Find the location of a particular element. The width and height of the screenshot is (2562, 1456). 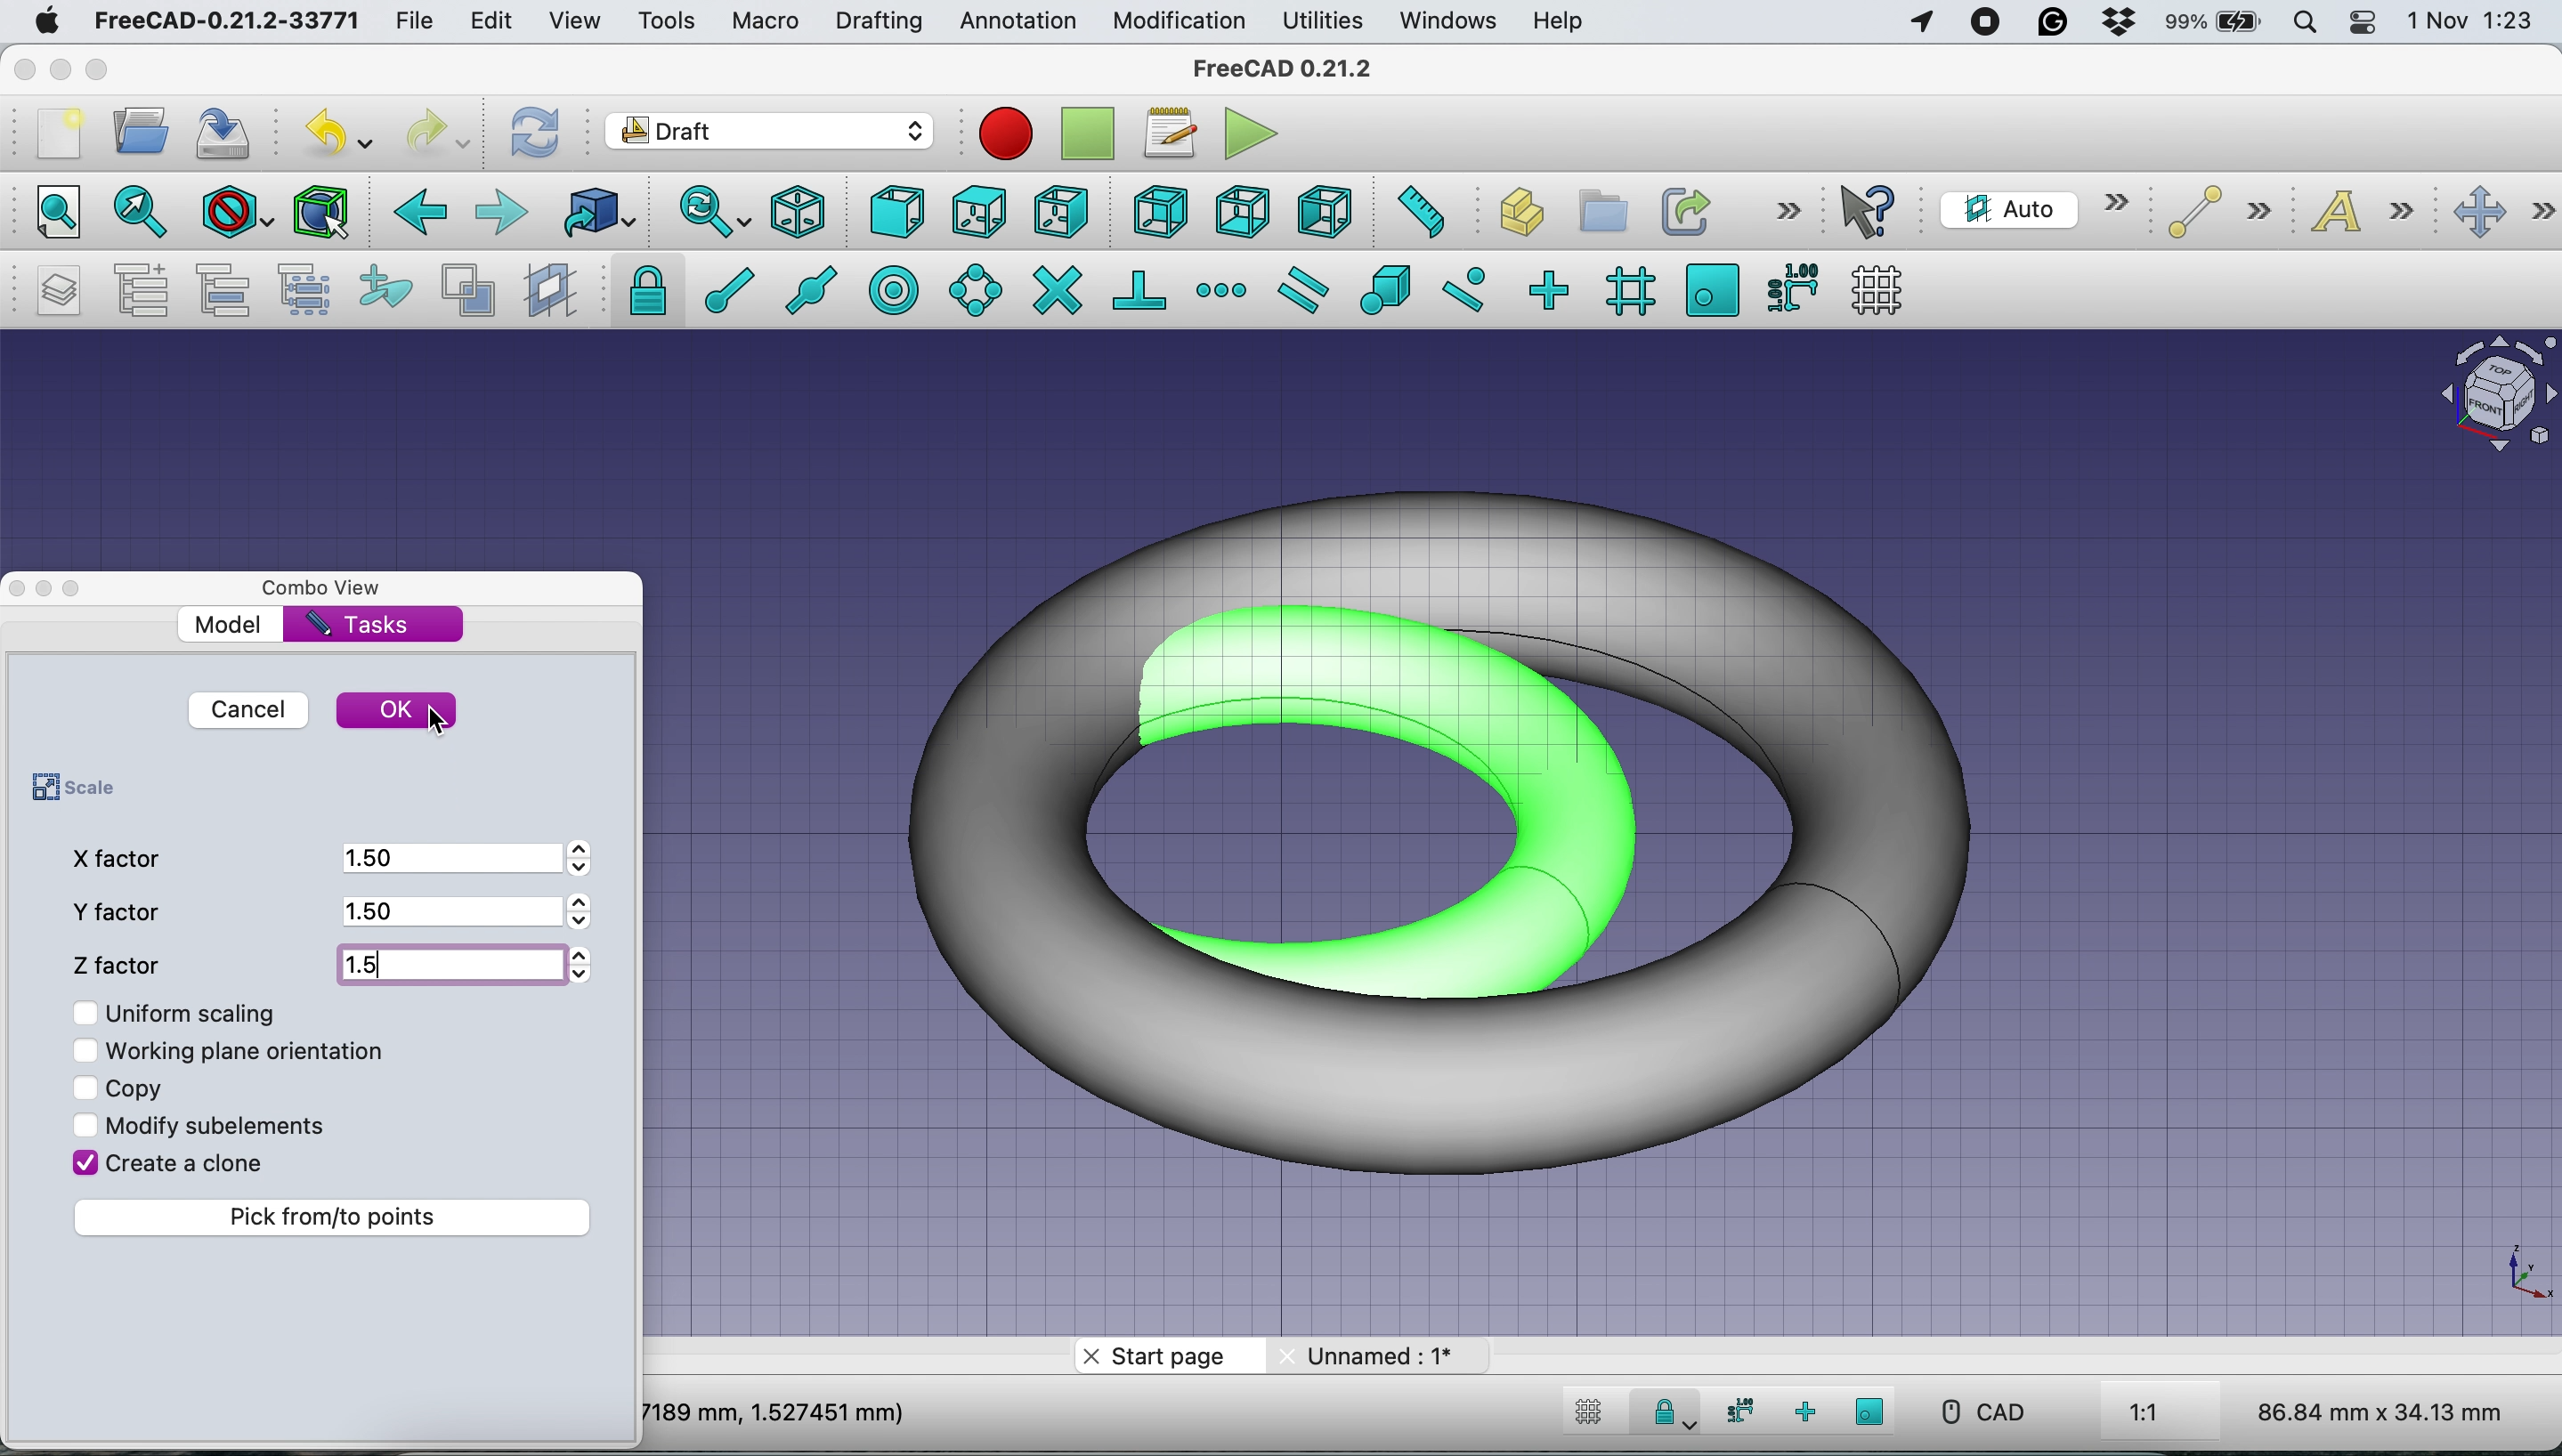

line is located at coordinates (2212, 213).